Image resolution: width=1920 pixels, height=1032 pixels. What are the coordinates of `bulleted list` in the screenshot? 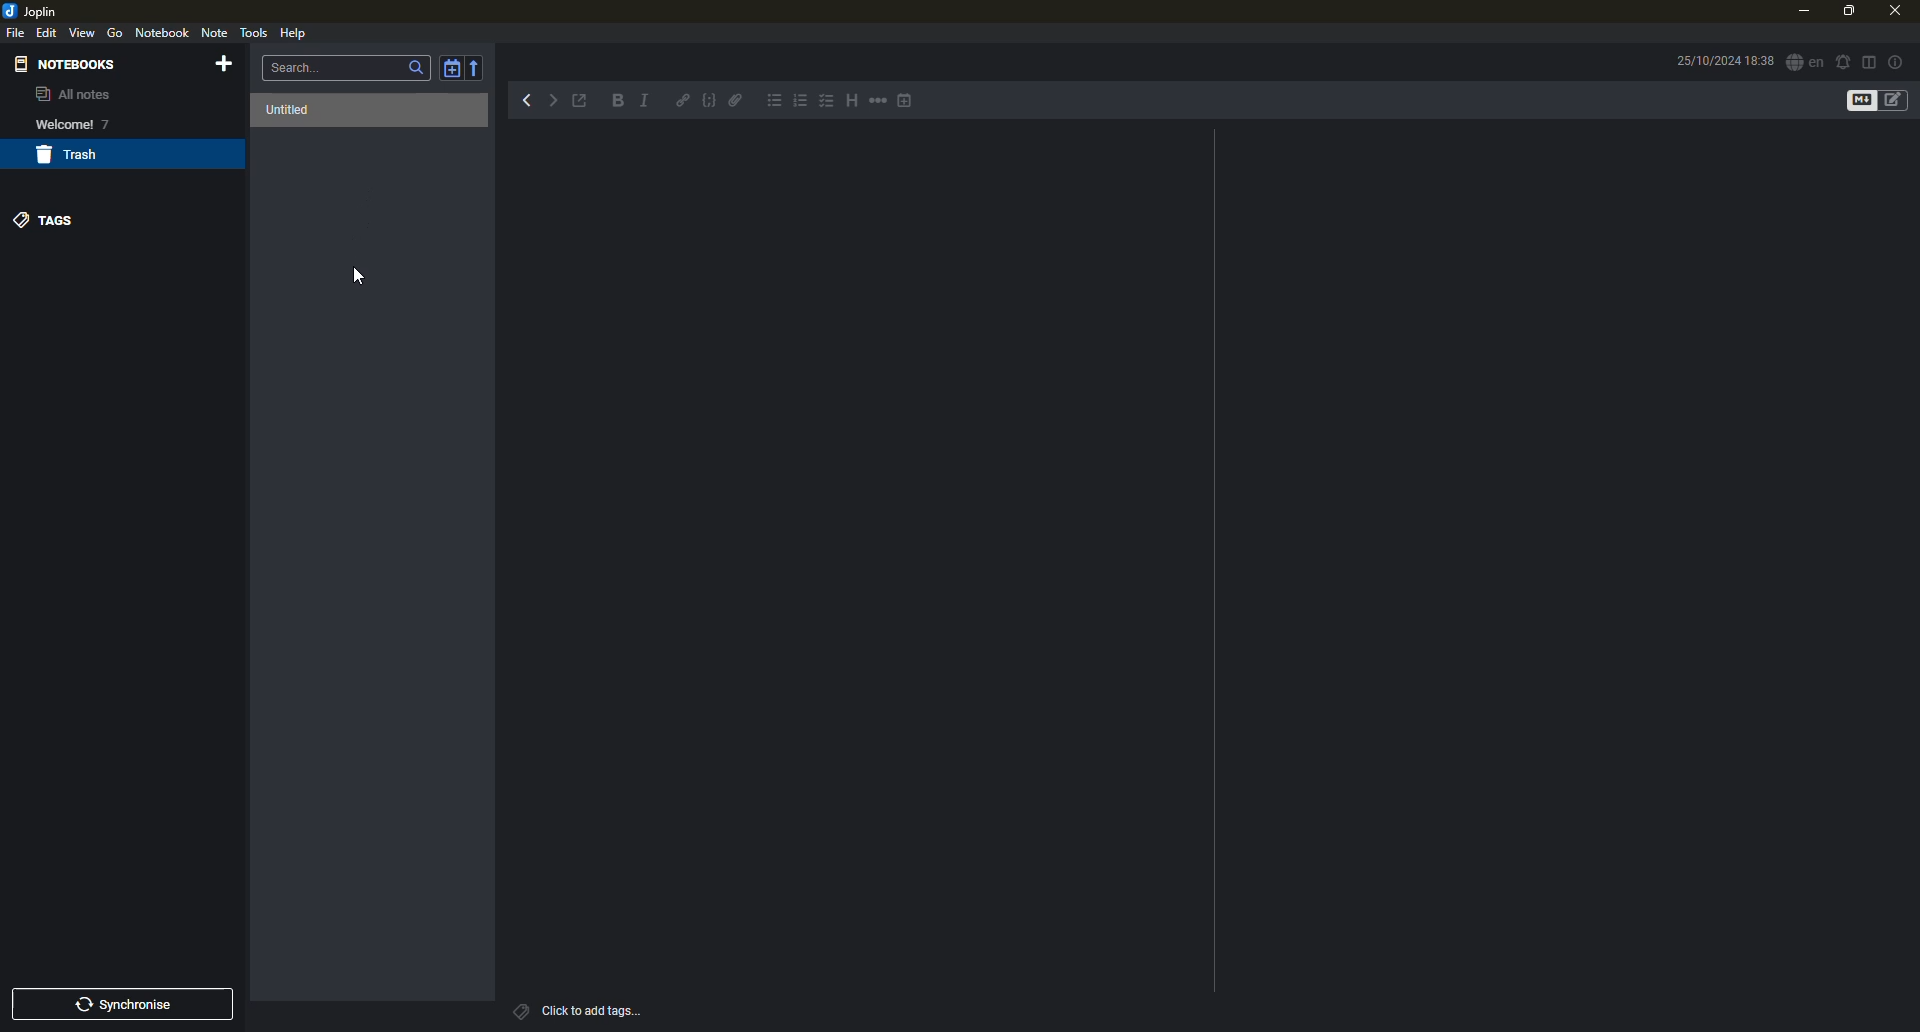 It's located at (775, 103).